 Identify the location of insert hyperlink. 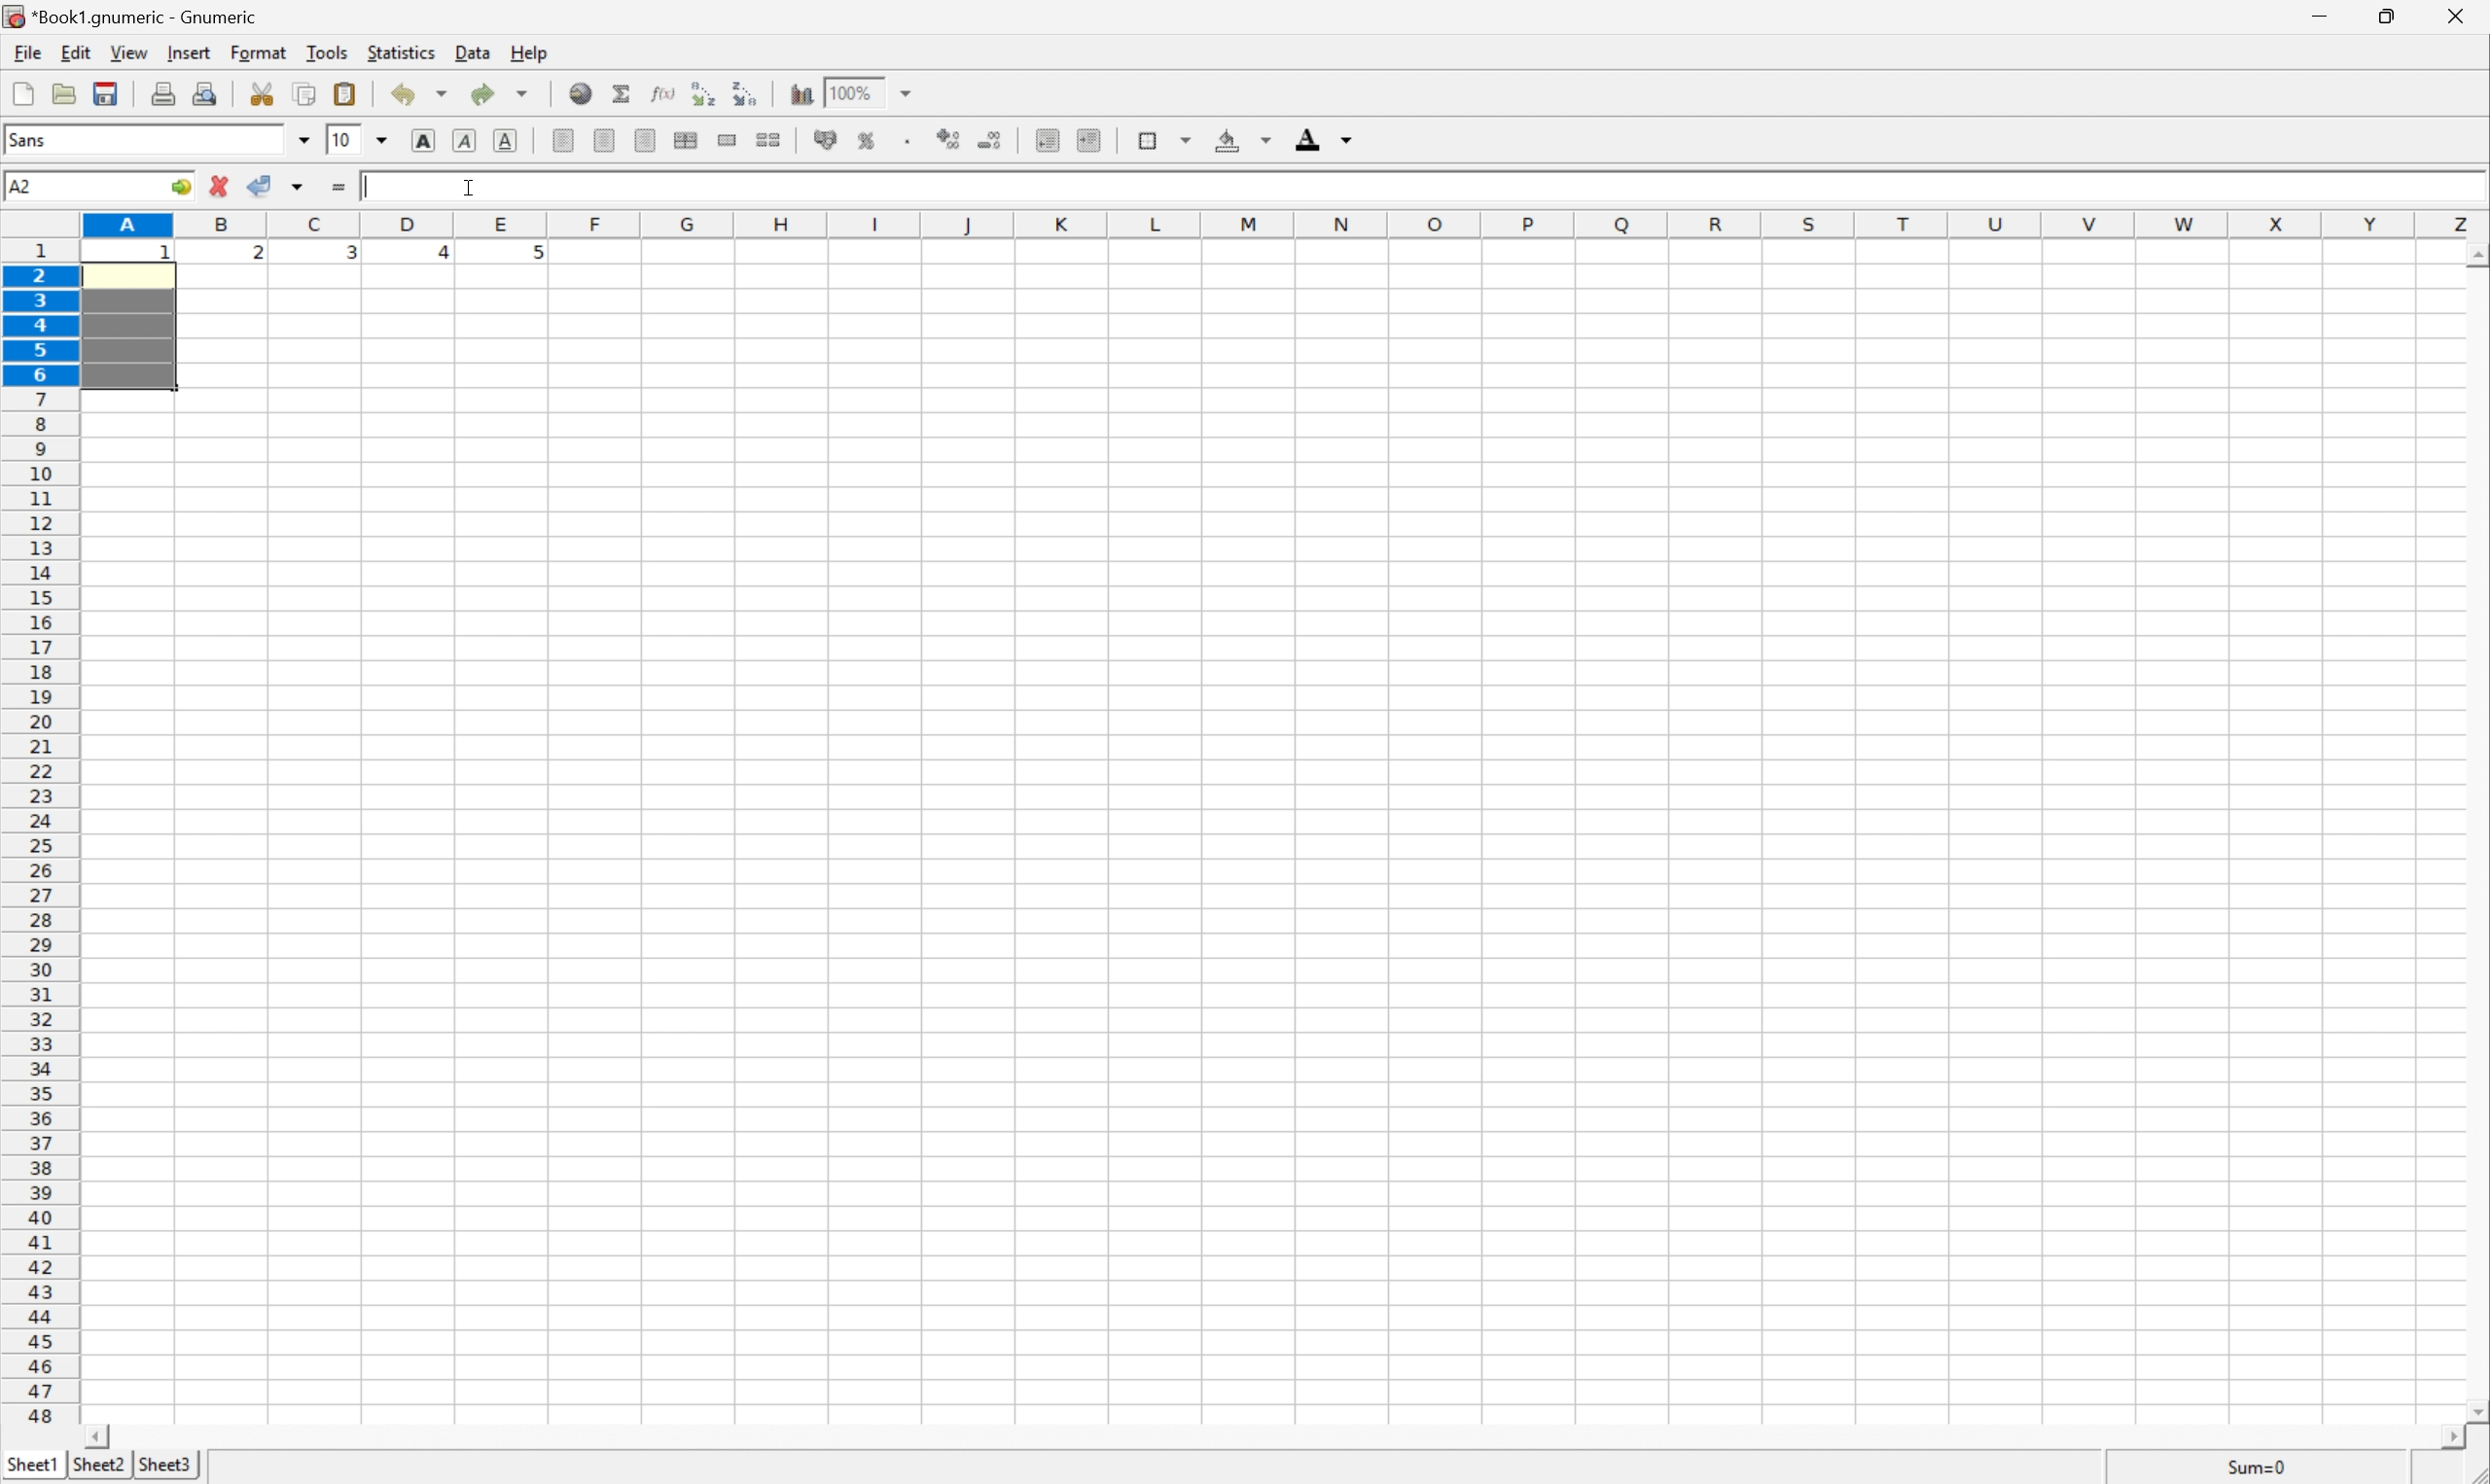
(581, 92).